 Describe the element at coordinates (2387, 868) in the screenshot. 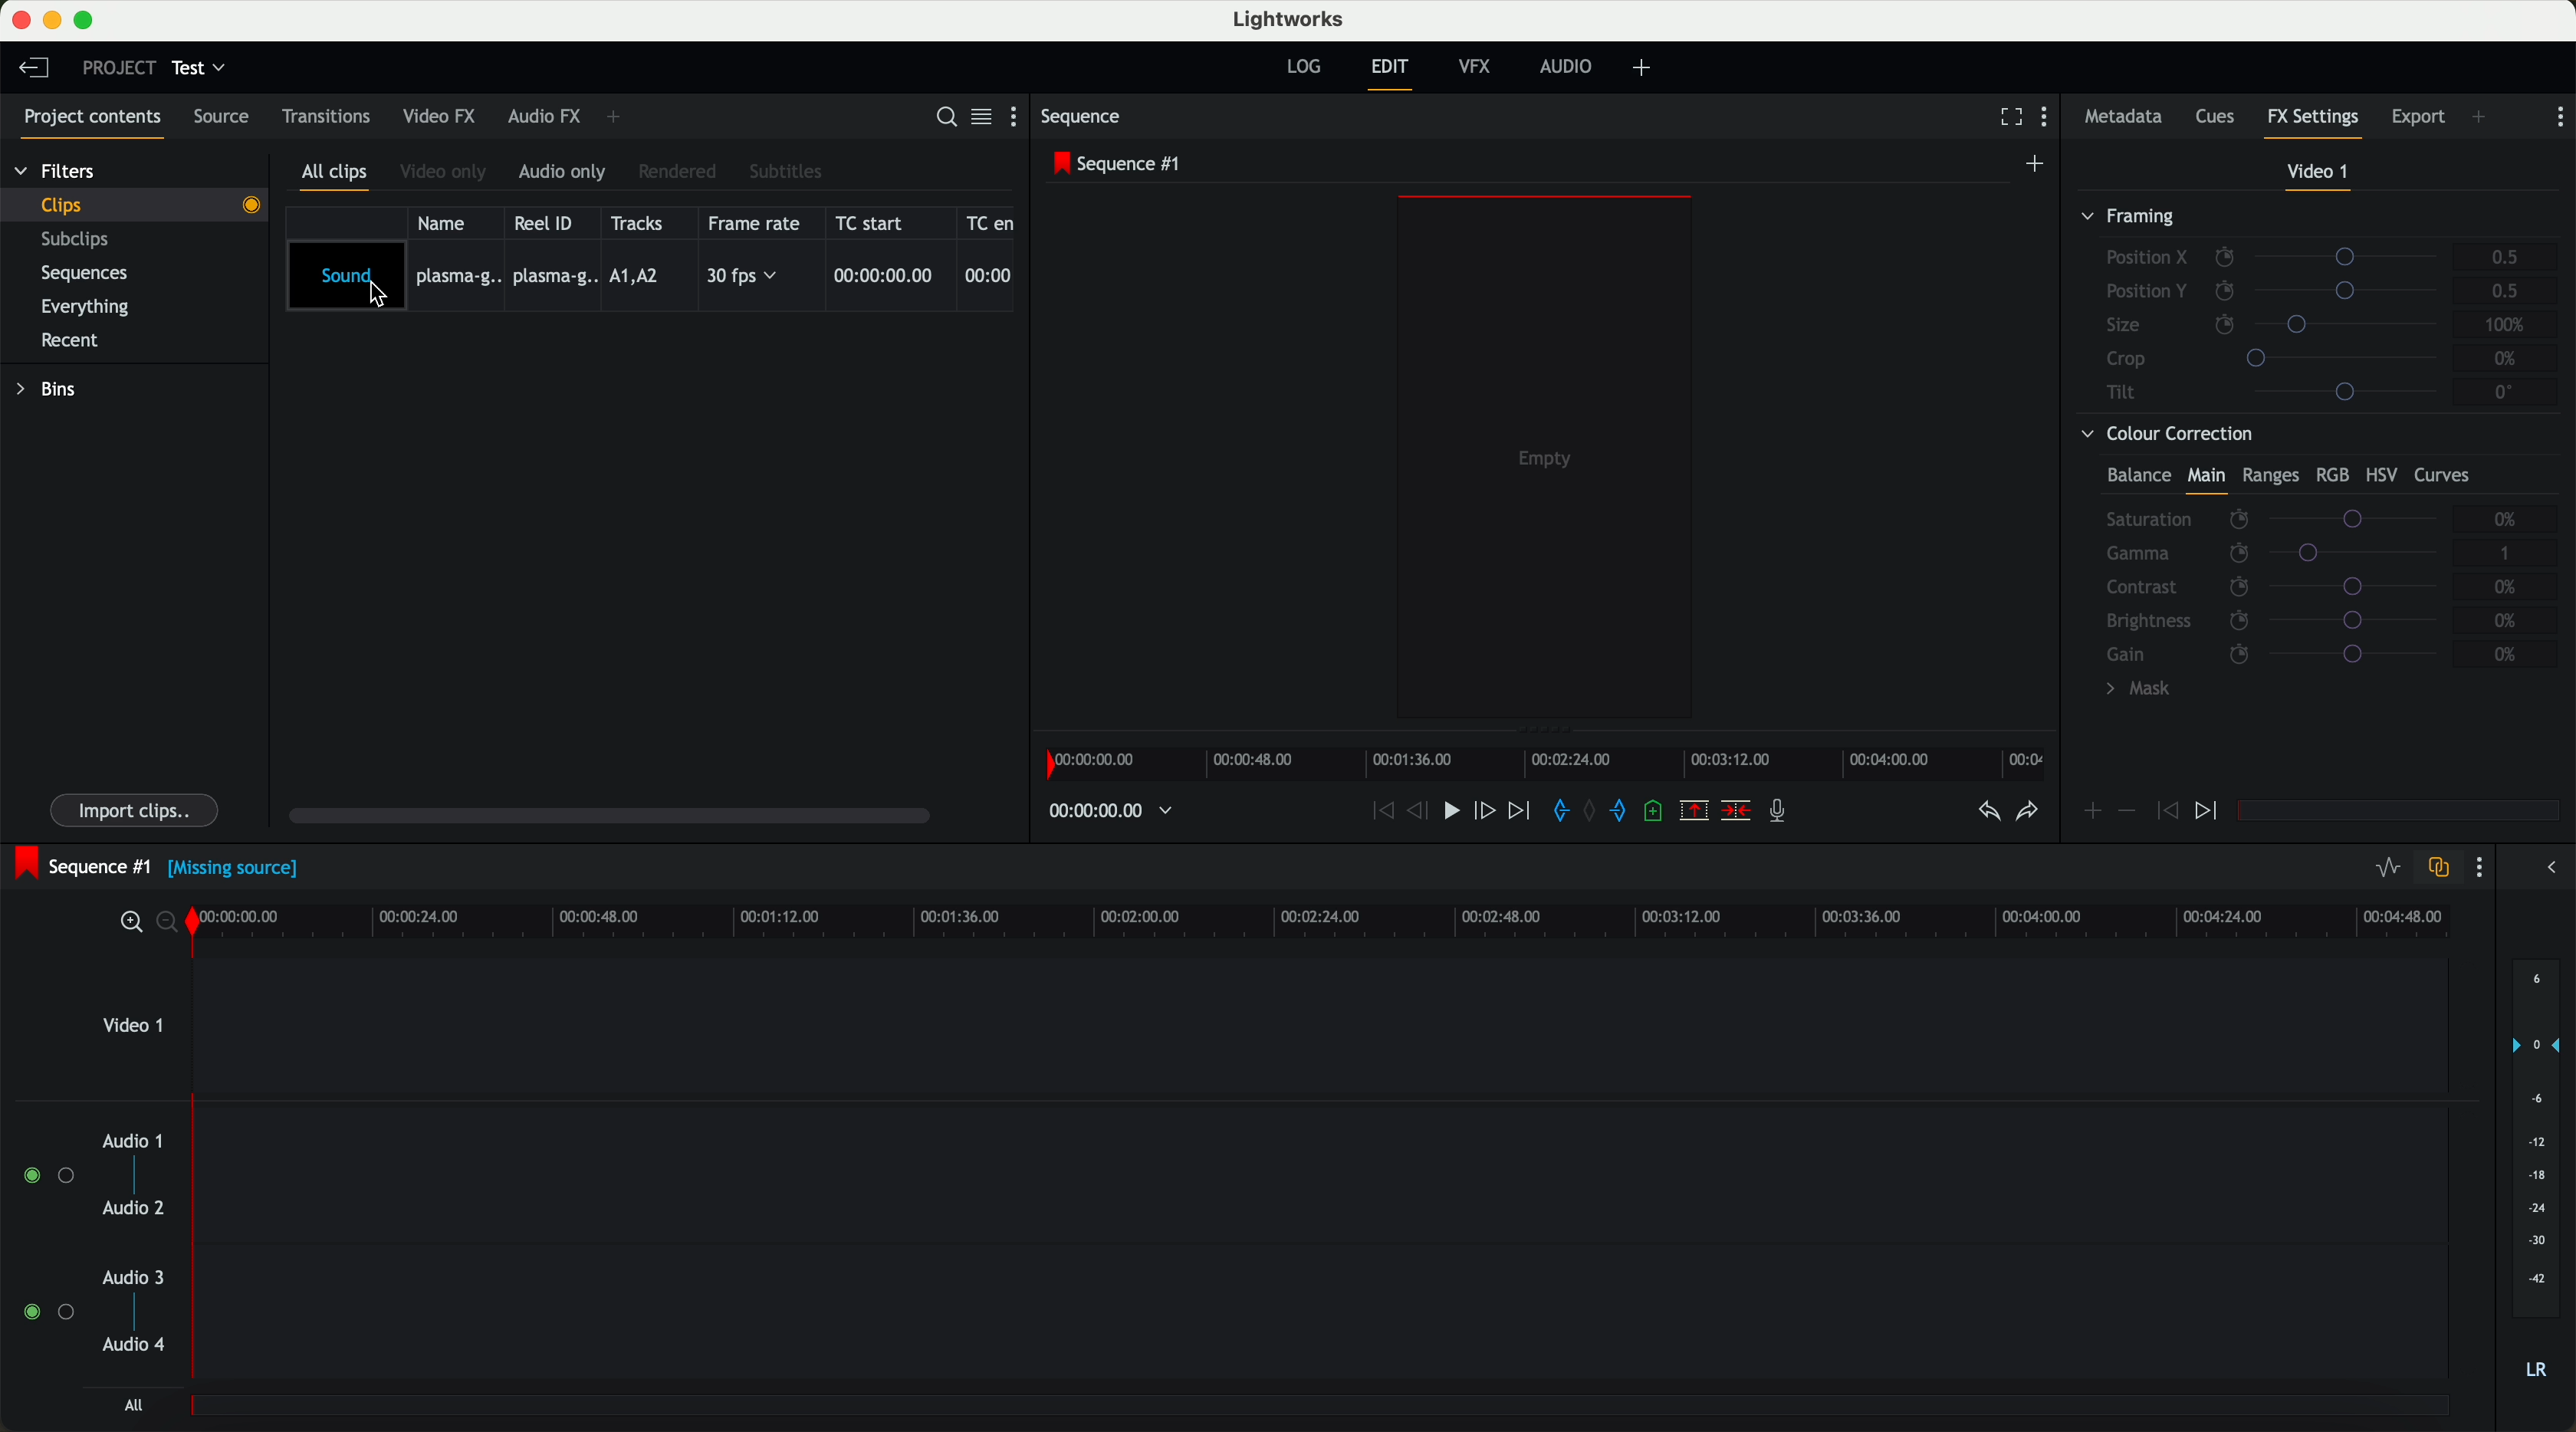

I see `toggle audio levels editing` at that location.